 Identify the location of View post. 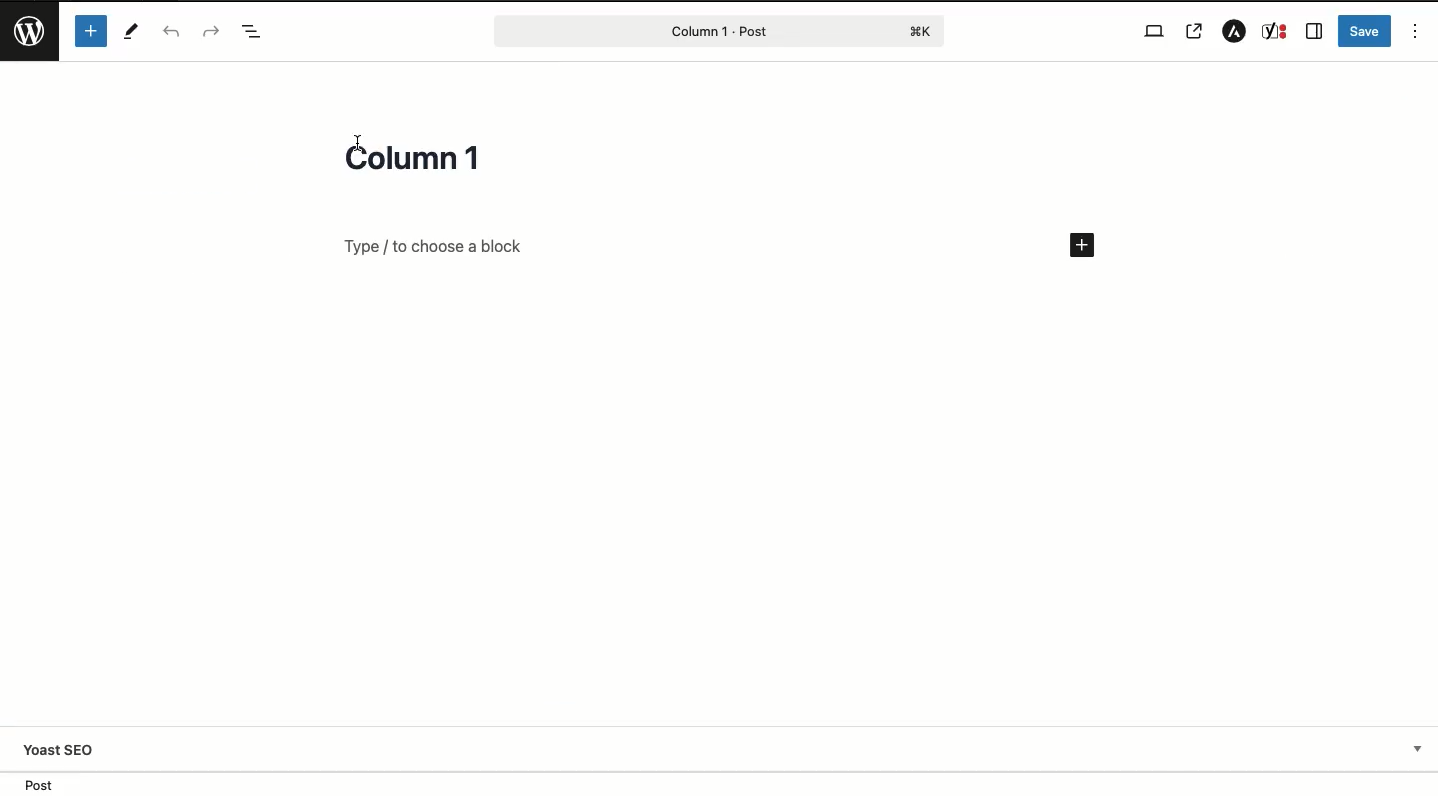
(1197, 31).